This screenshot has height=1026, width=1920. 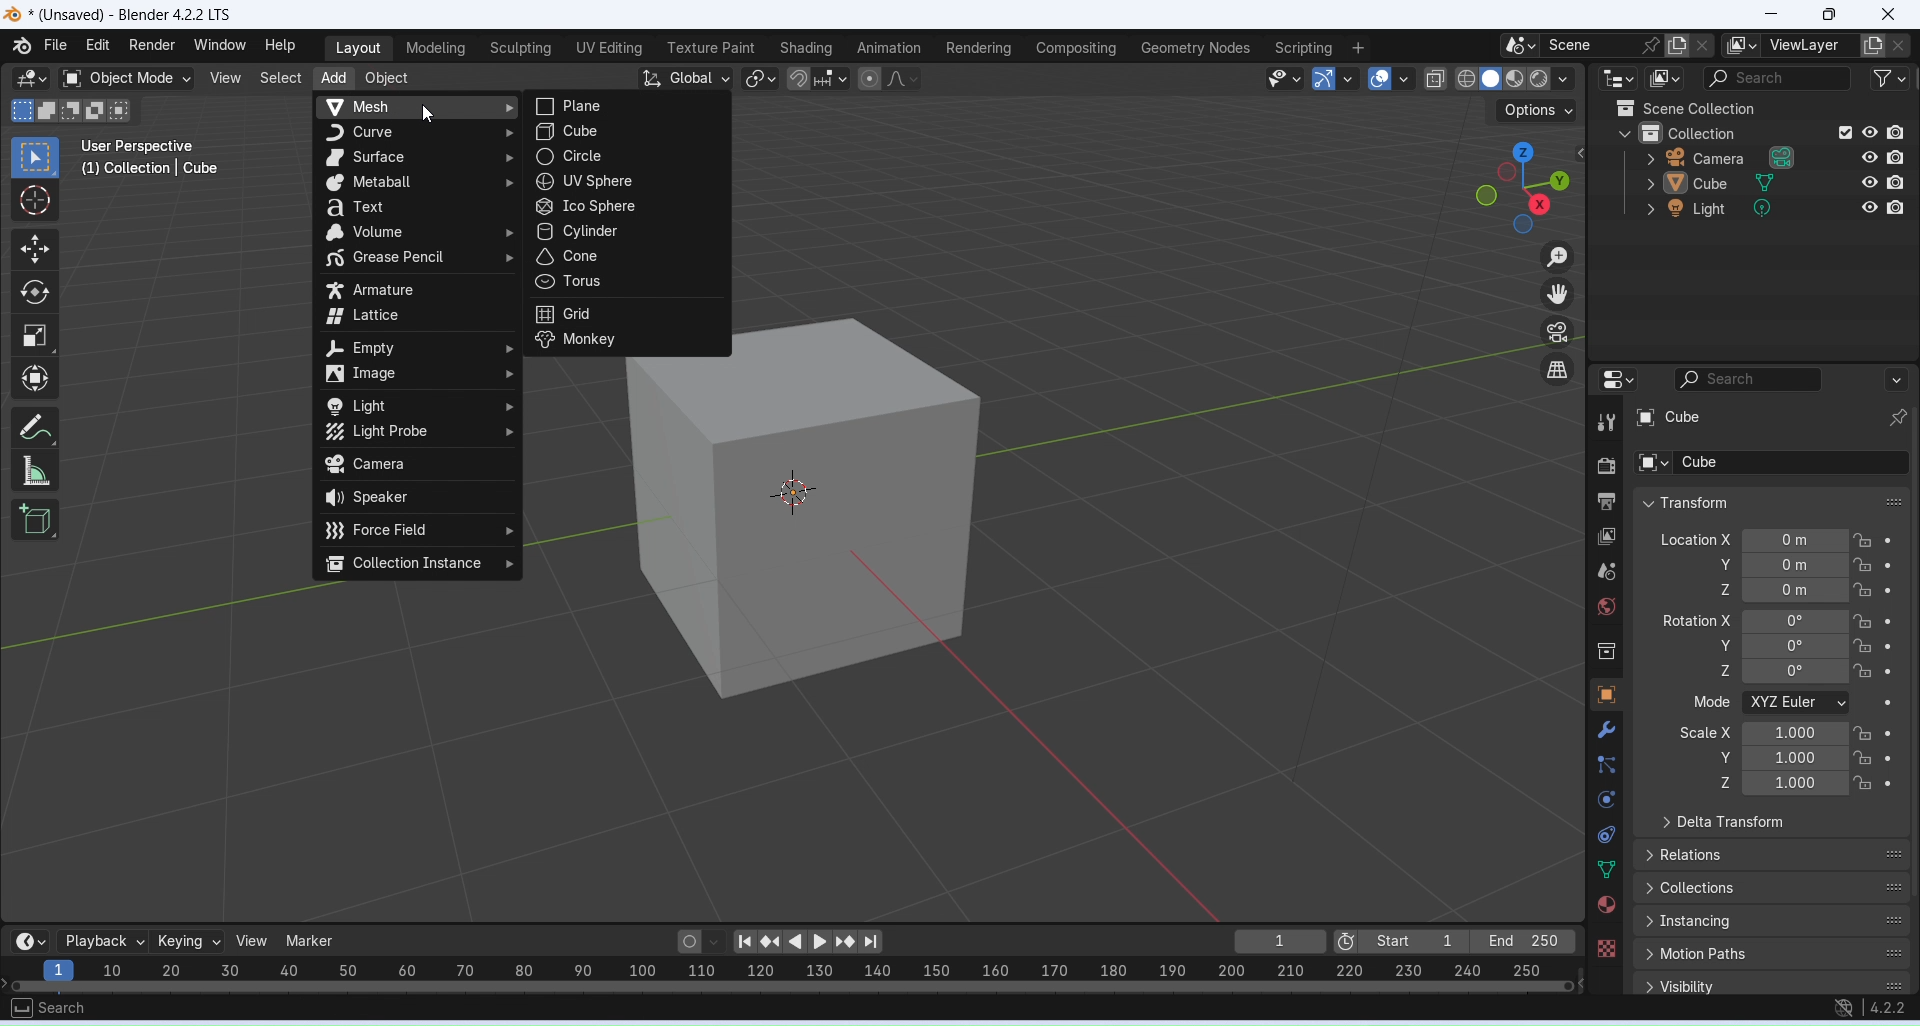 I want to click on Maximize, so click(x=1827, y=14).